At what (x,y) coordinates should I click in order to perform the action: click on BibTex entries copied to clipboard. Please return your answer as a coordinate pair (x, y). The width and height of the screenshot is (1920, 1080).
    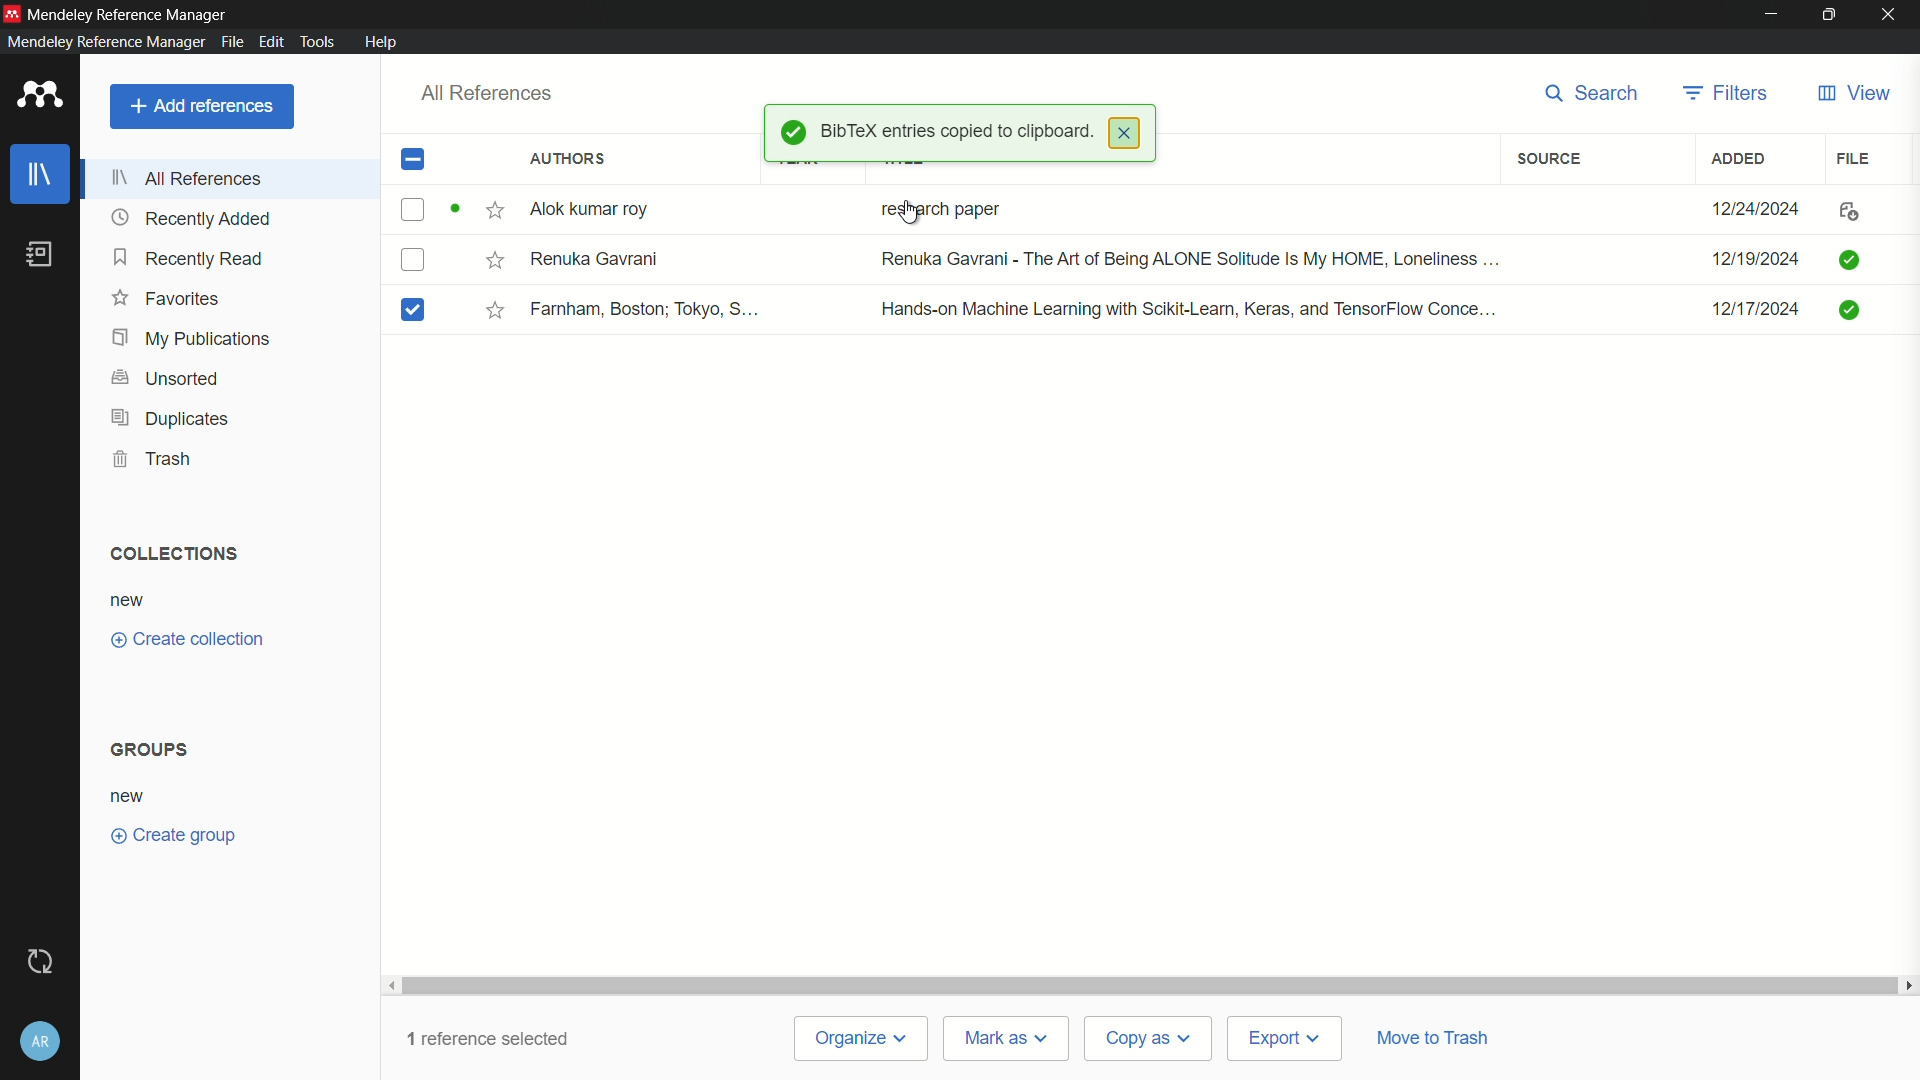
    Looking at the image, I should click on (938, 132).